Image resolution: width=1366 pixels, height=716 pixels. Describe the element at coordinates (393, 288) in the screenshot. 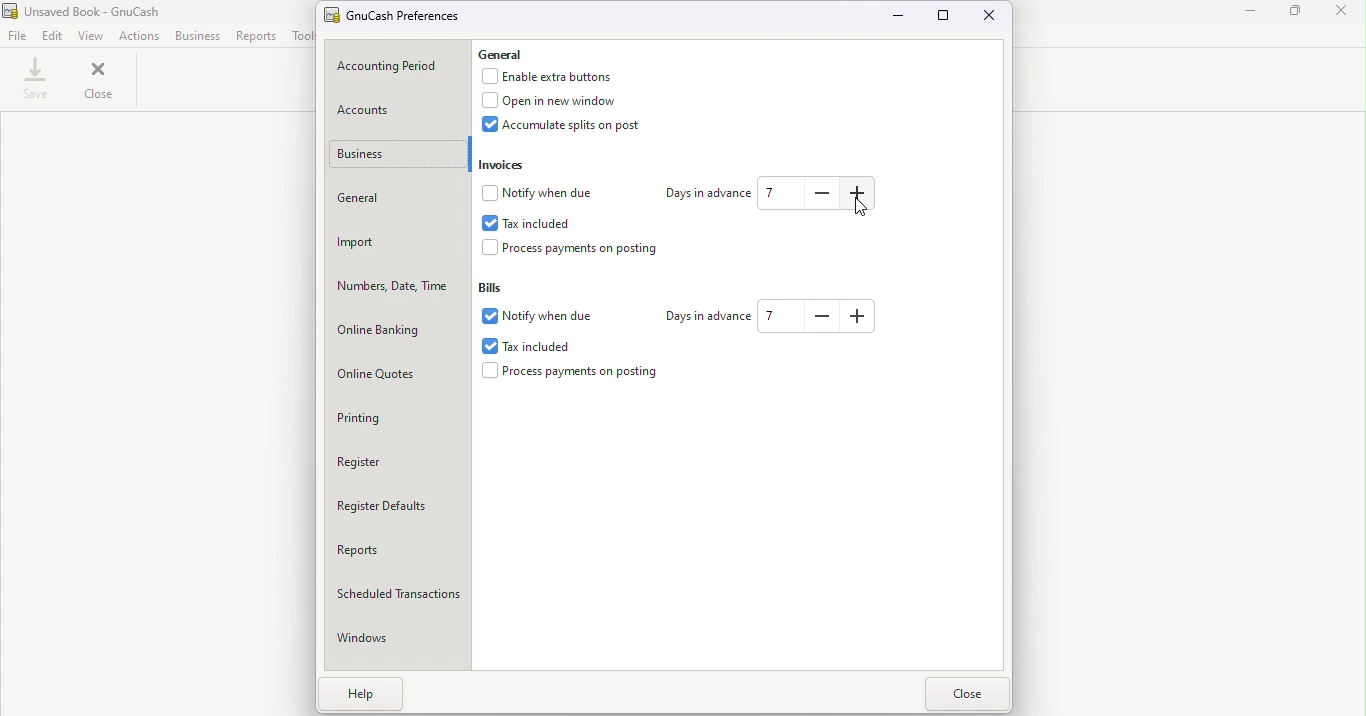

I see `Numbers, Date, Time` at that location.